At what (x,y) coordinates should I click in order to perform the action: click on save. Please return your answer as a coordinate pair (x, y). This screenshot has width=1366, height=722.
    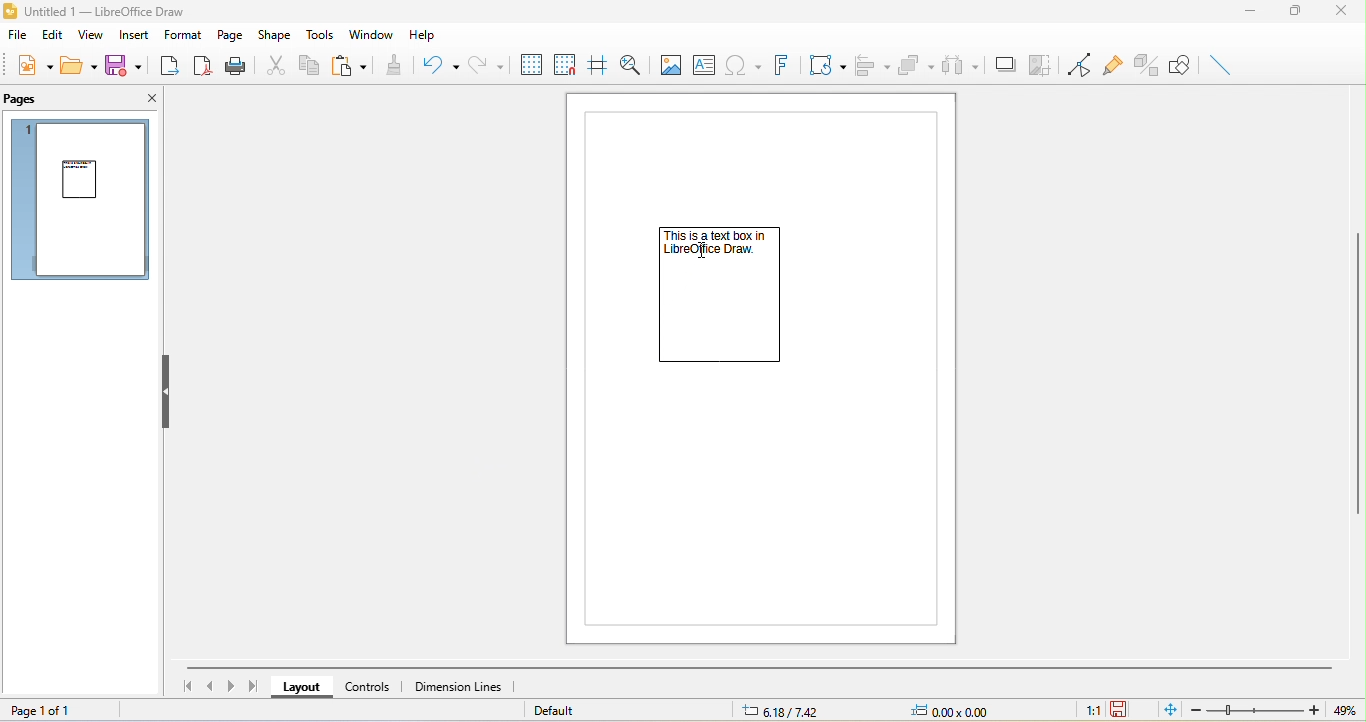
    Looking at the image, I should click on (129, 68).